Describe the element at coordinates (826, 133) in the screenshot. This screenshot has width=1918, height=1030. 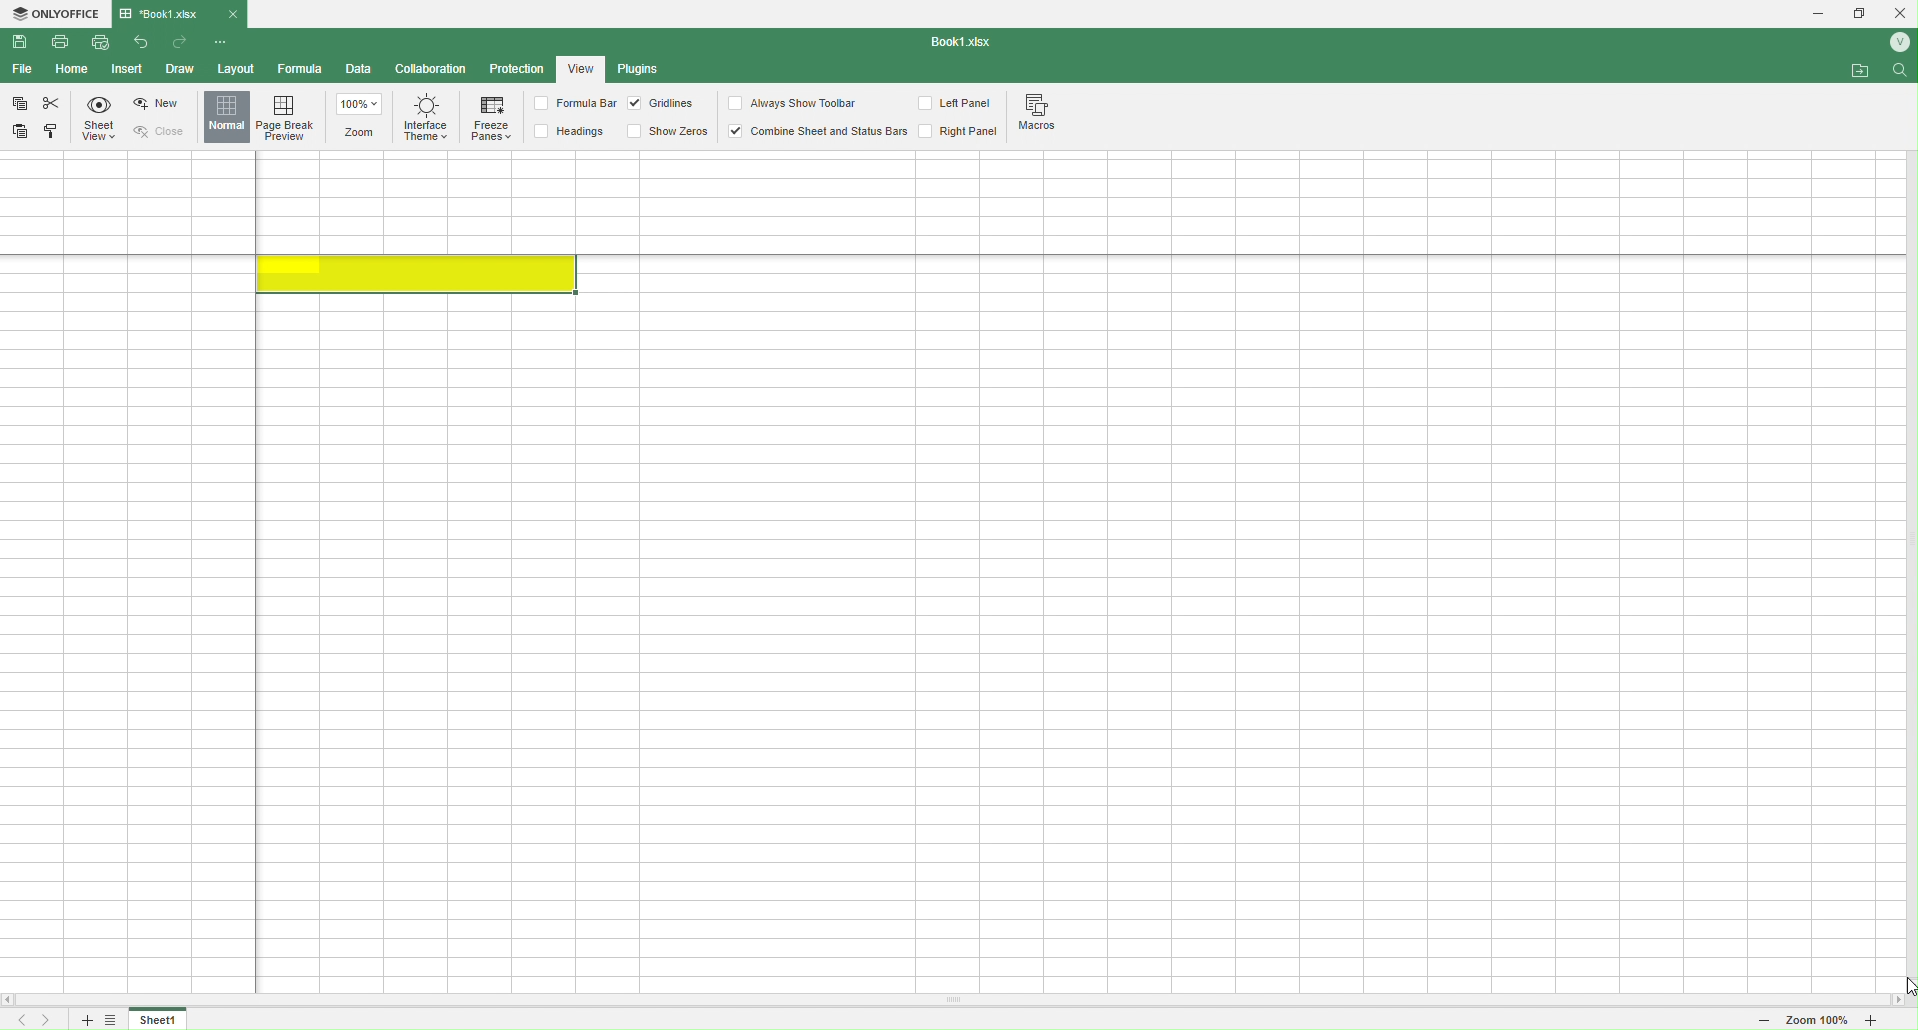
I see `Combine sheet and status bar` at that location.